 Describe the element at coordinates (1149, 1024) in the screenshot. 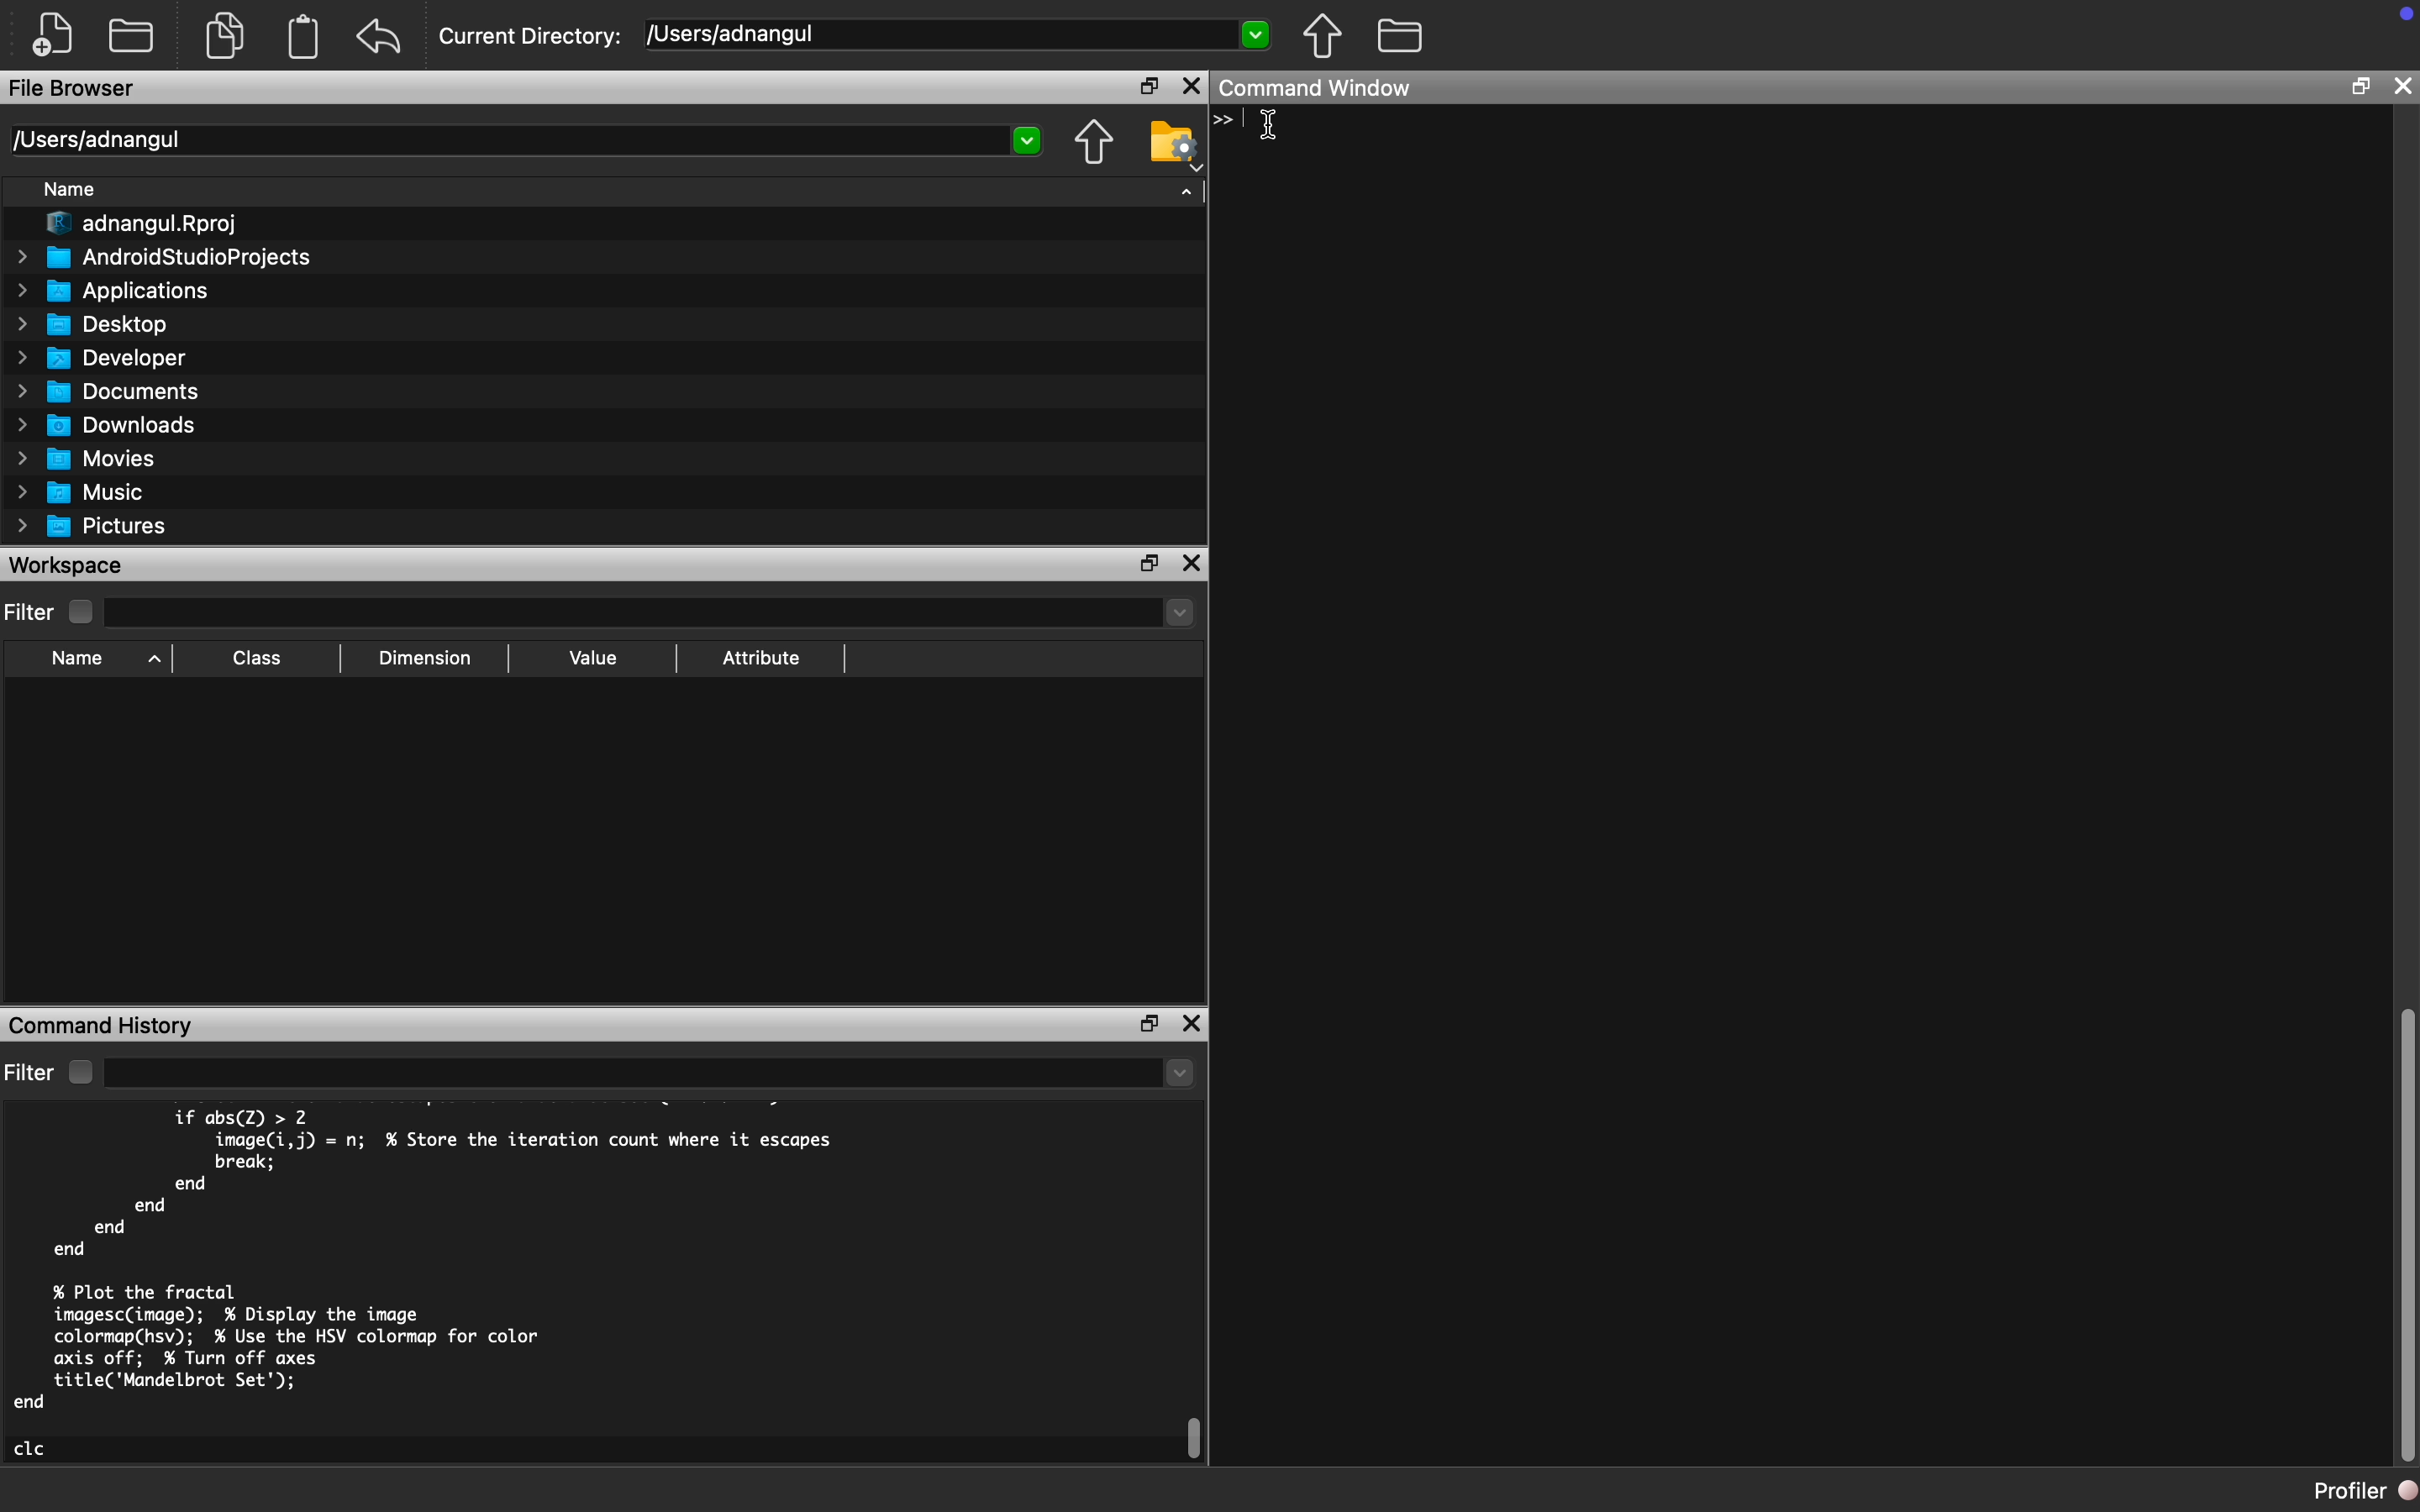

I see `Restore Down` at that location.